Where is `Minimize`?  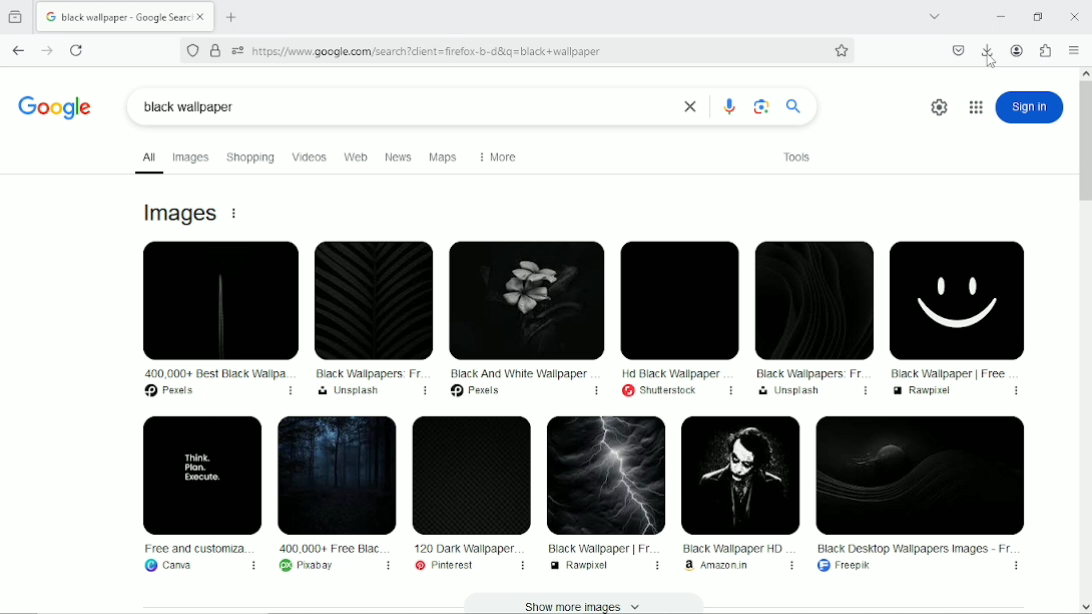 Minimize is located at coordinates (999, 17).